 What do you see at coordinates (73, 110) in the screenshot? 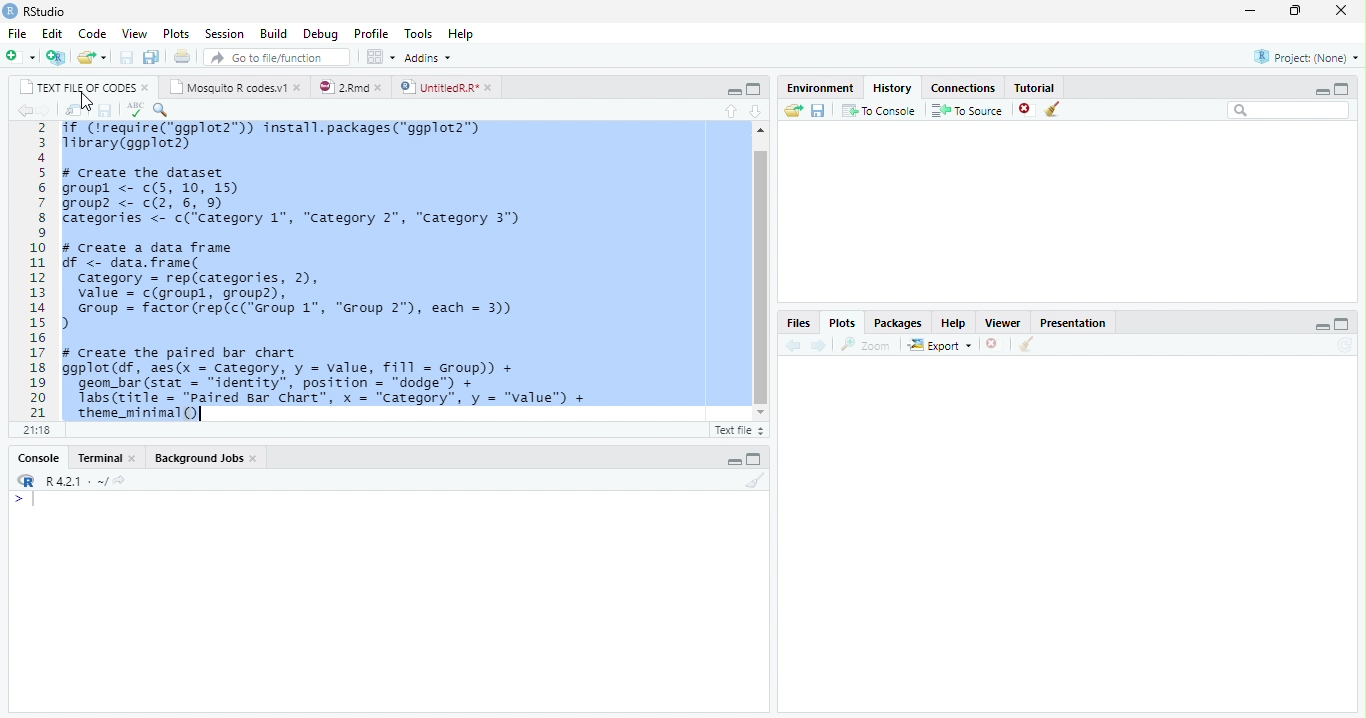
I see `show in new window` at bounding box center [73, 110].